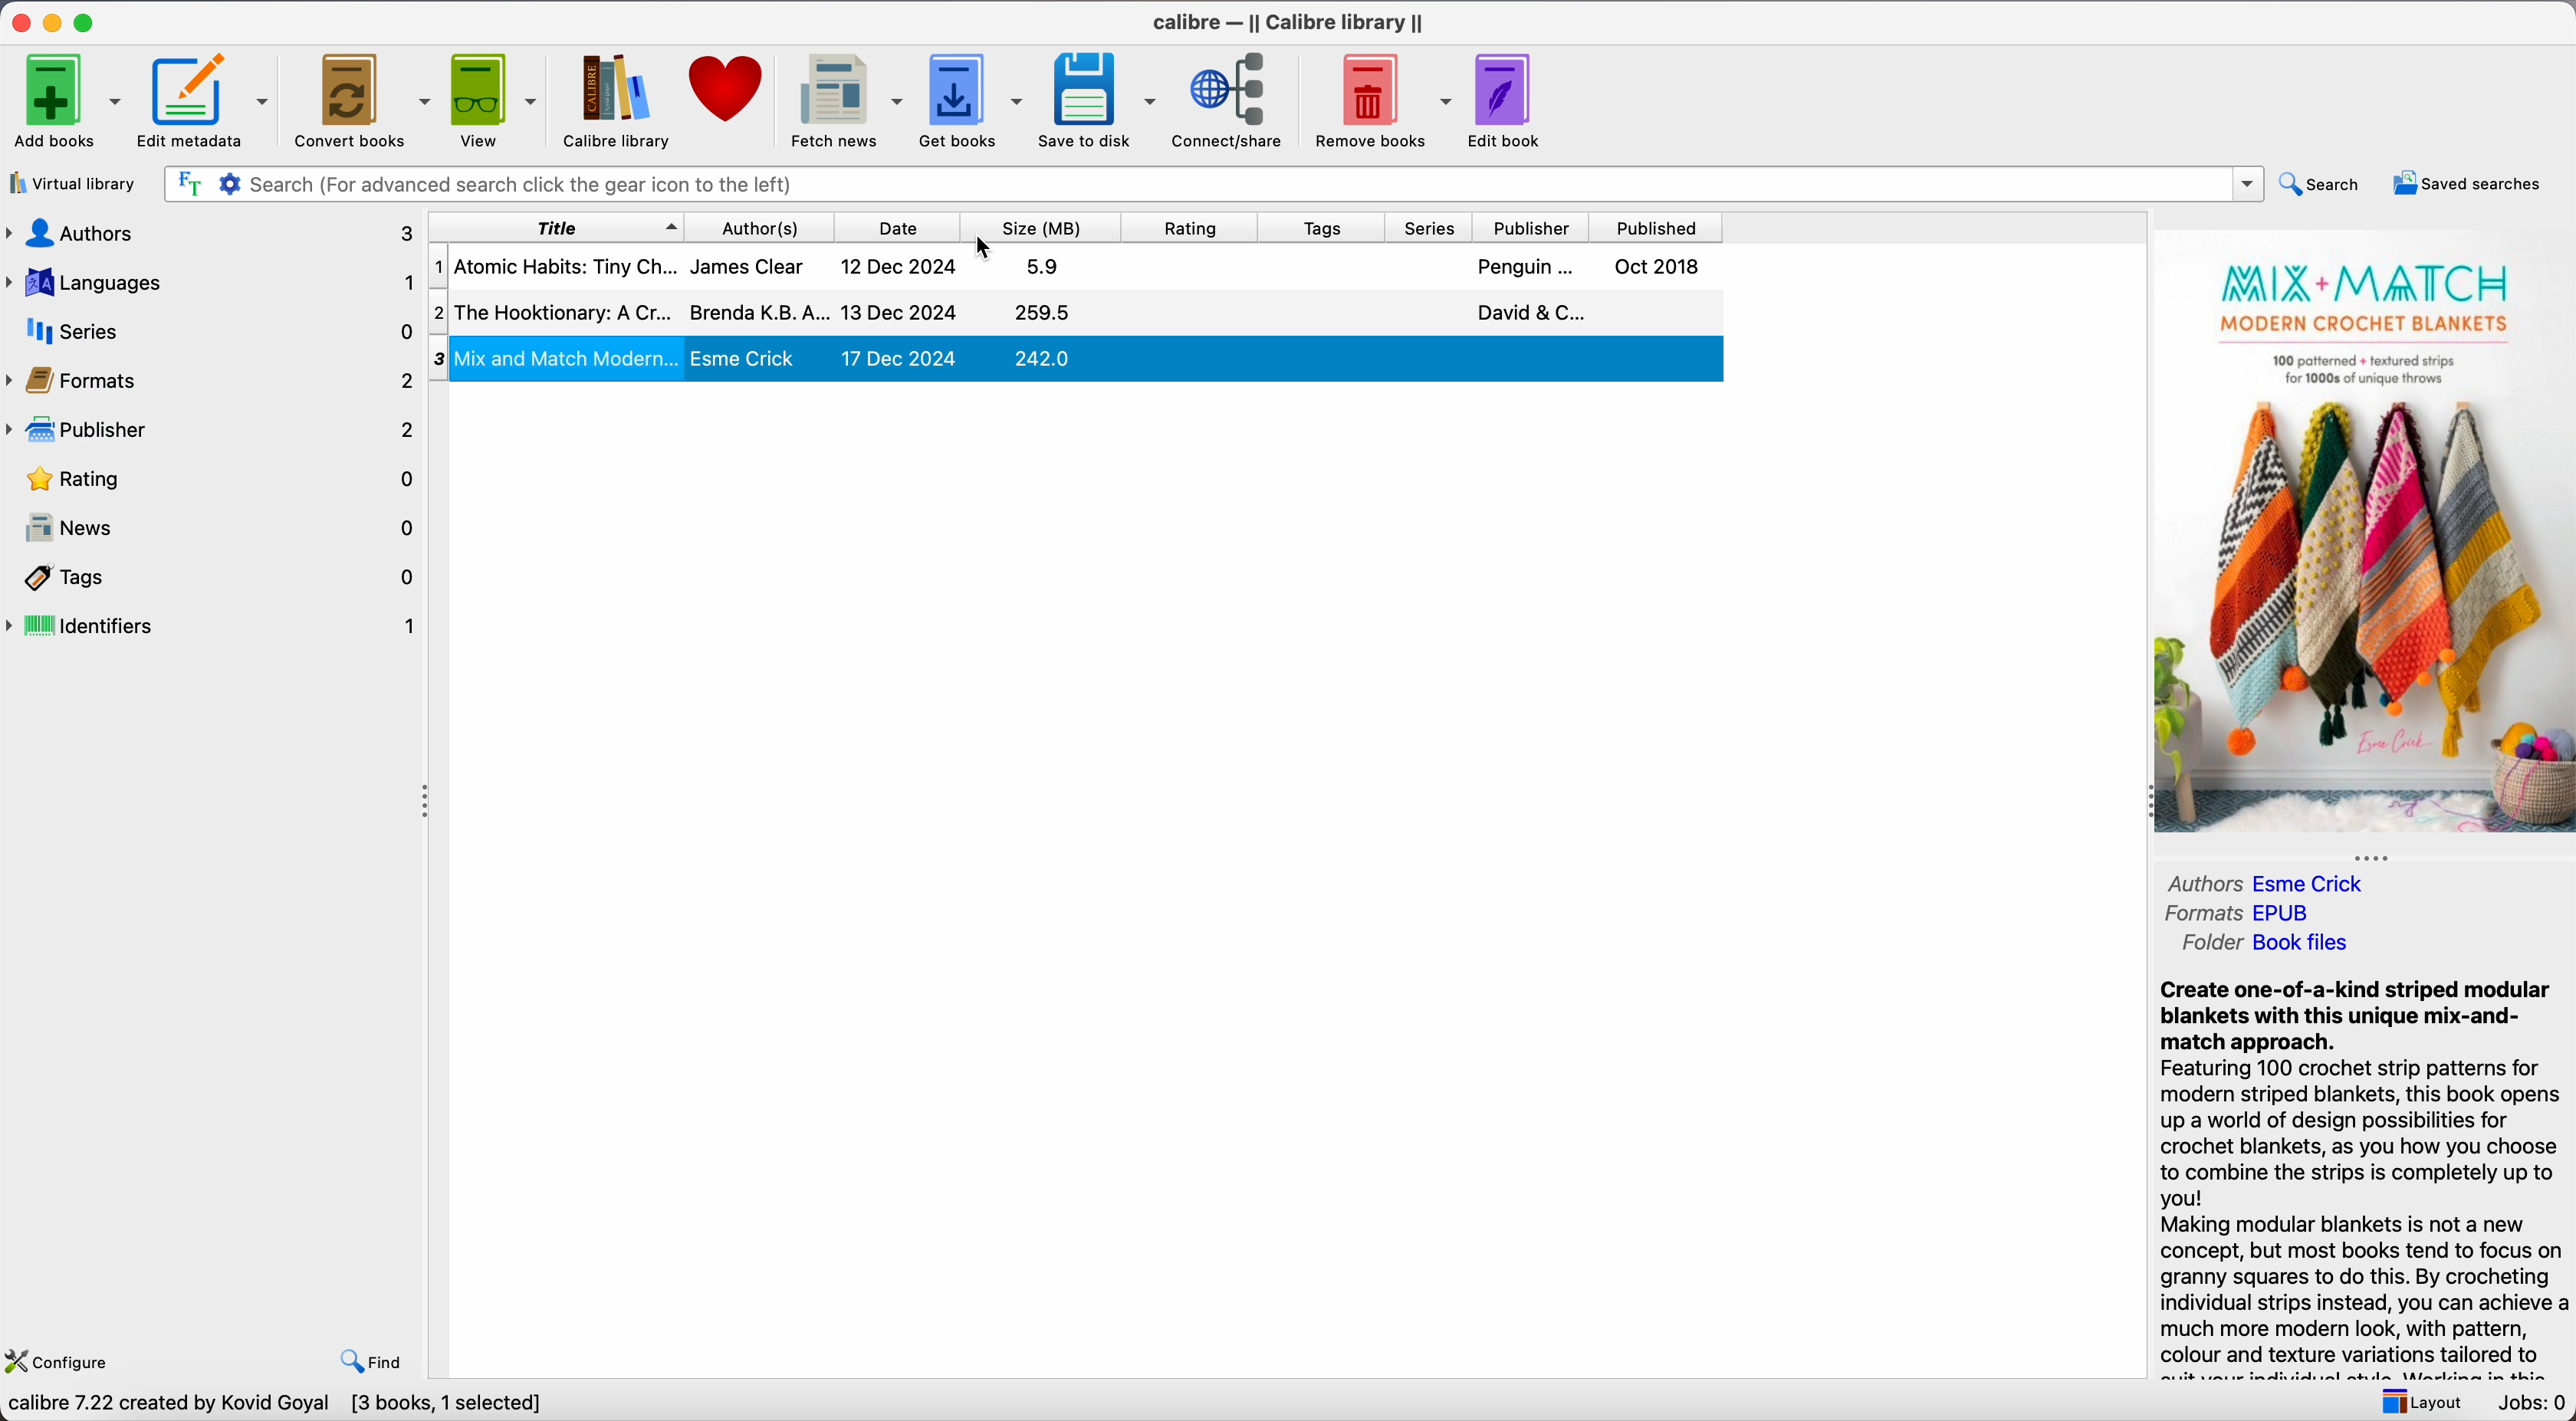 The image size is (2576, 1421). What do you see at coordinates (302, 1404) in the screenshot?
I see `calibre 7.22 created by Kovid Goyal [1 of 3 books, 1 selected]` at bounding box center [302, 1404].